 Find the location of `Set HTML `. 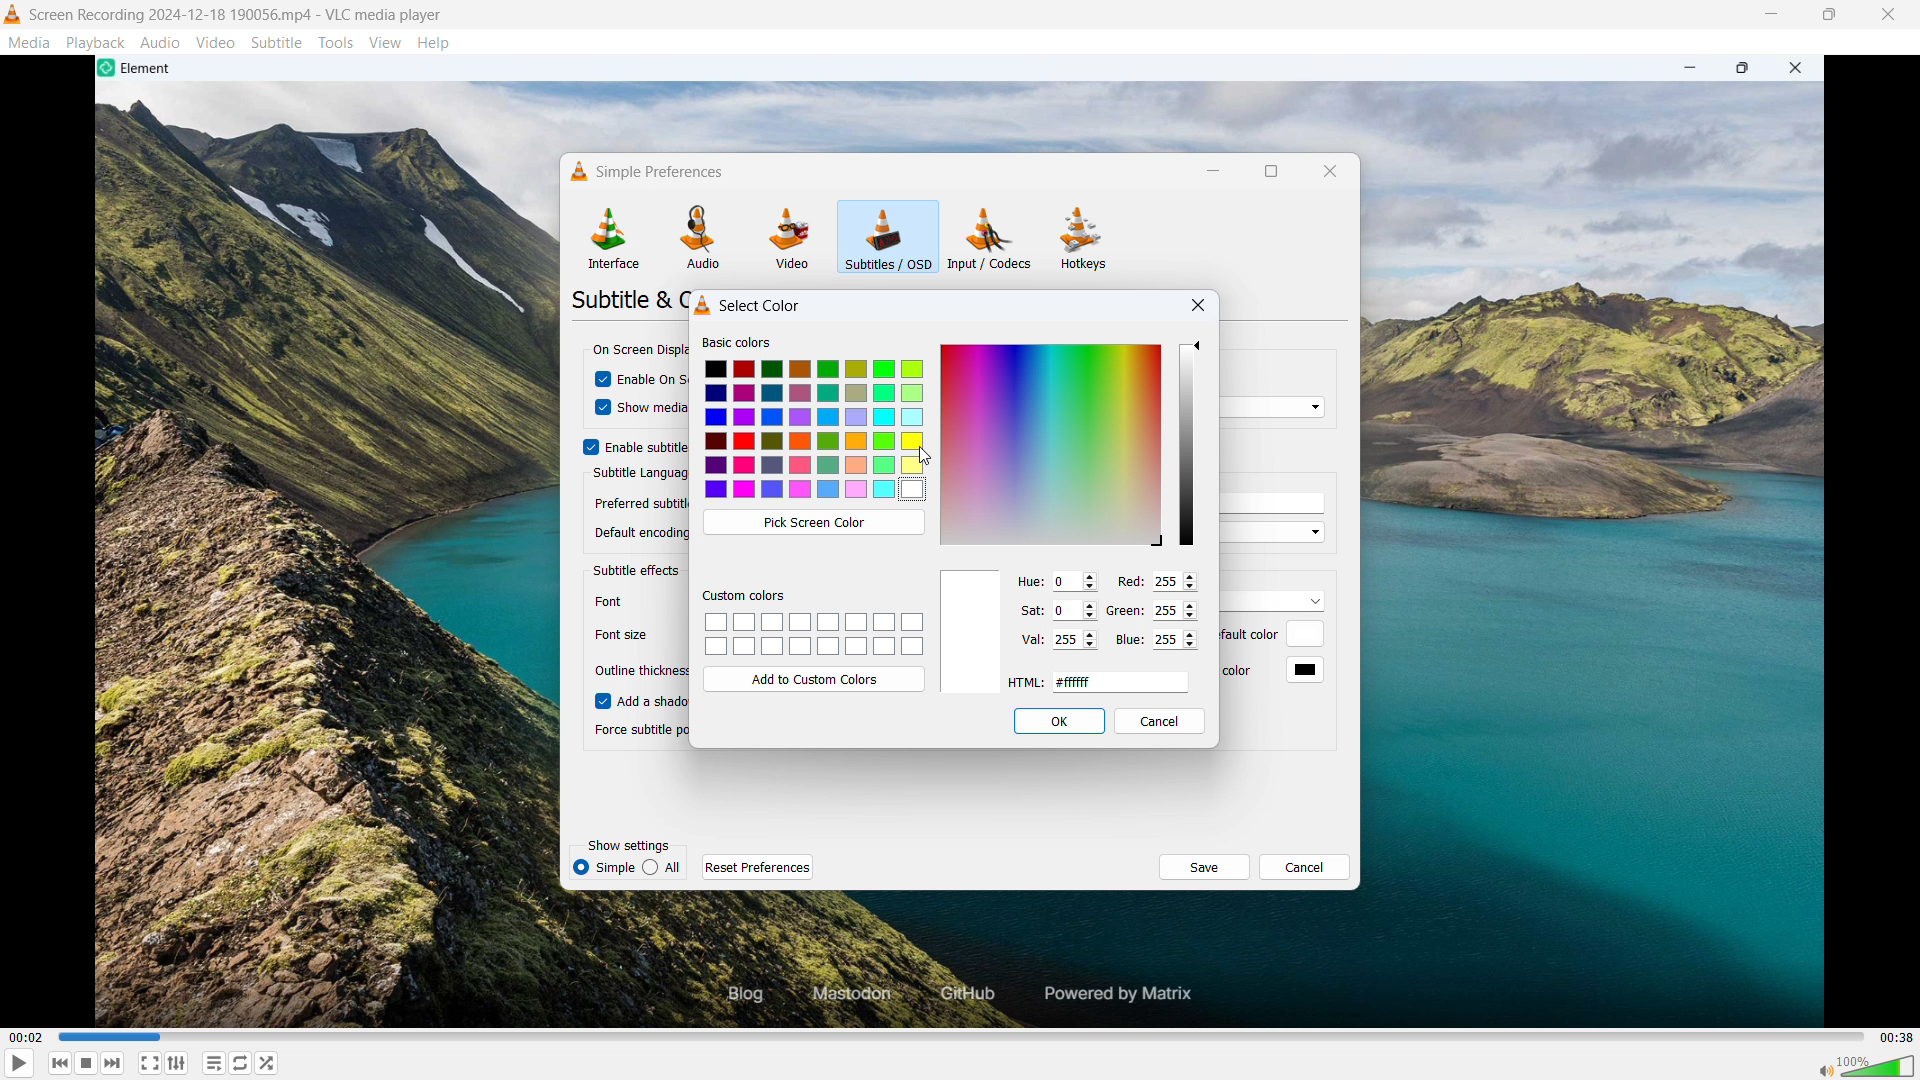

Set HTML  is located at coordinates (1121, 682).